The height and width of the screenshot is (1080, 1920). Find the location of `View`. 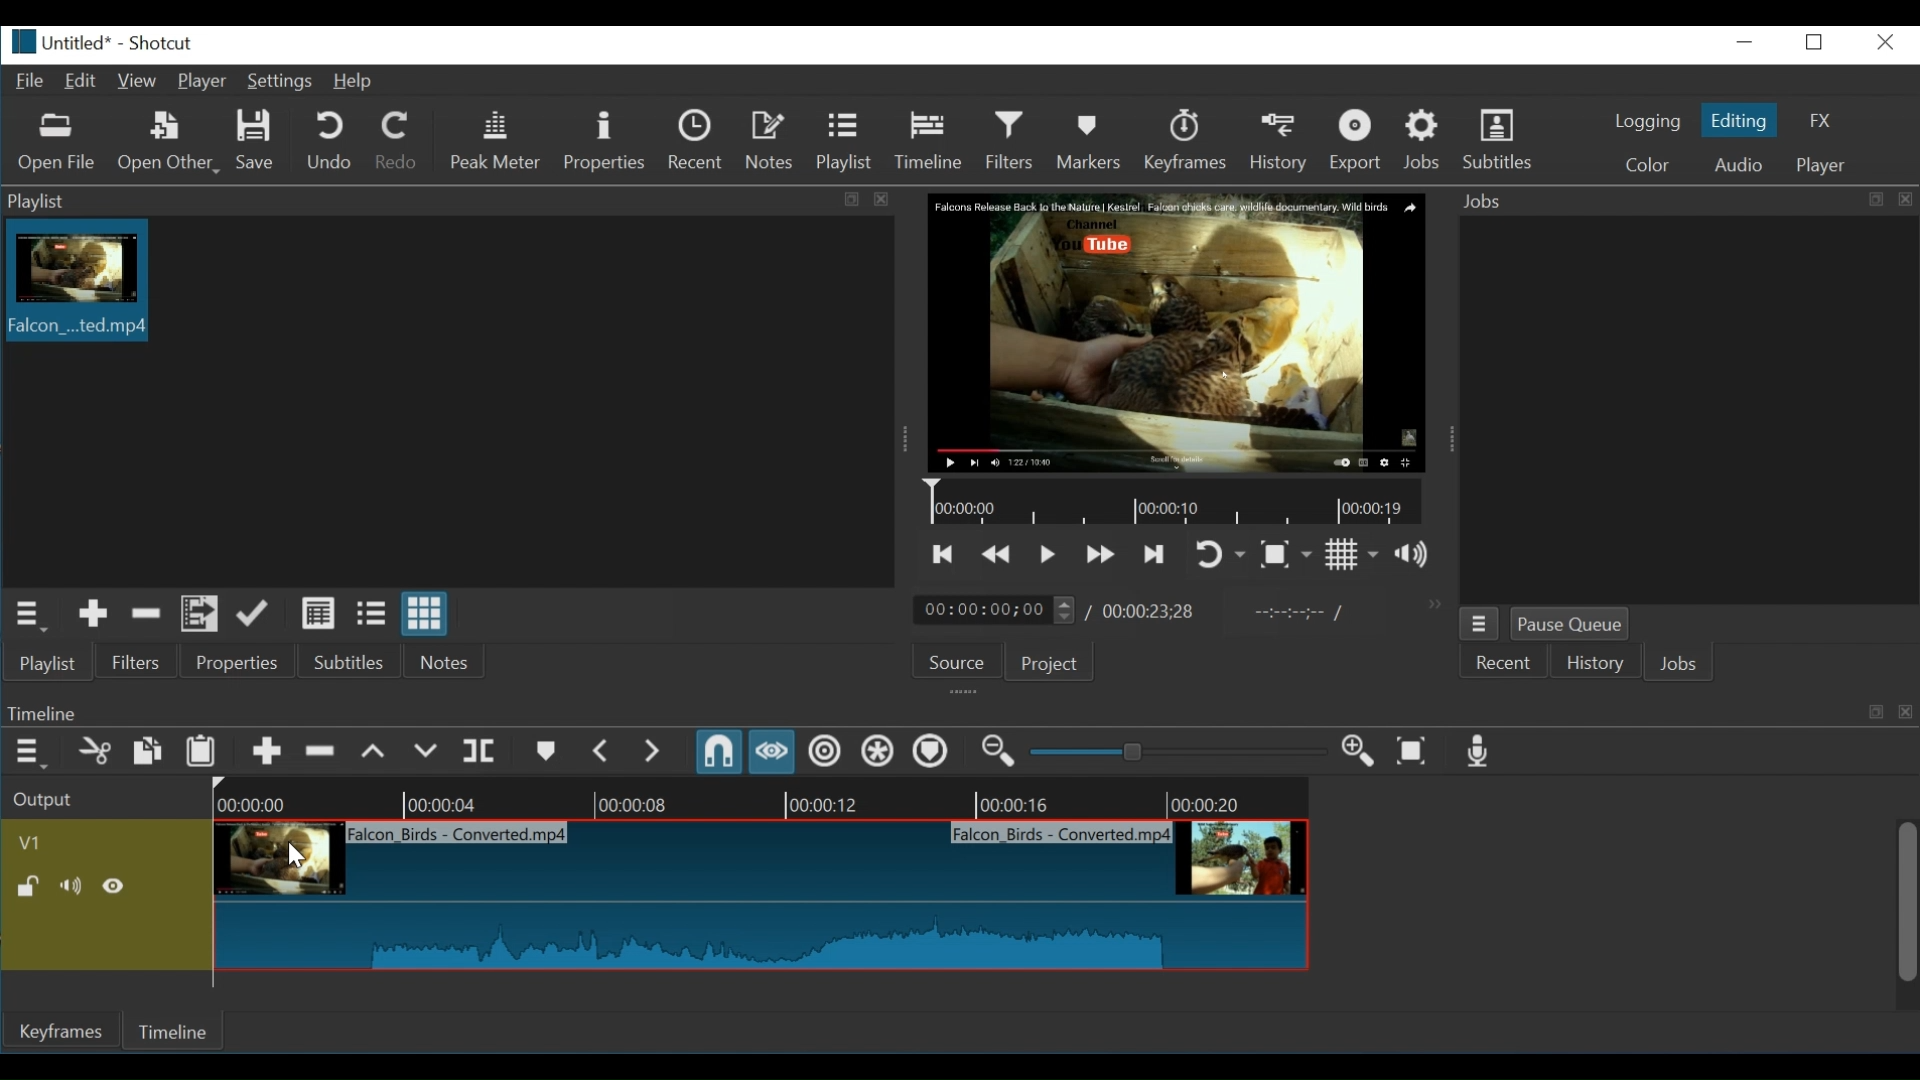

View is located at coordinates (136, 82).